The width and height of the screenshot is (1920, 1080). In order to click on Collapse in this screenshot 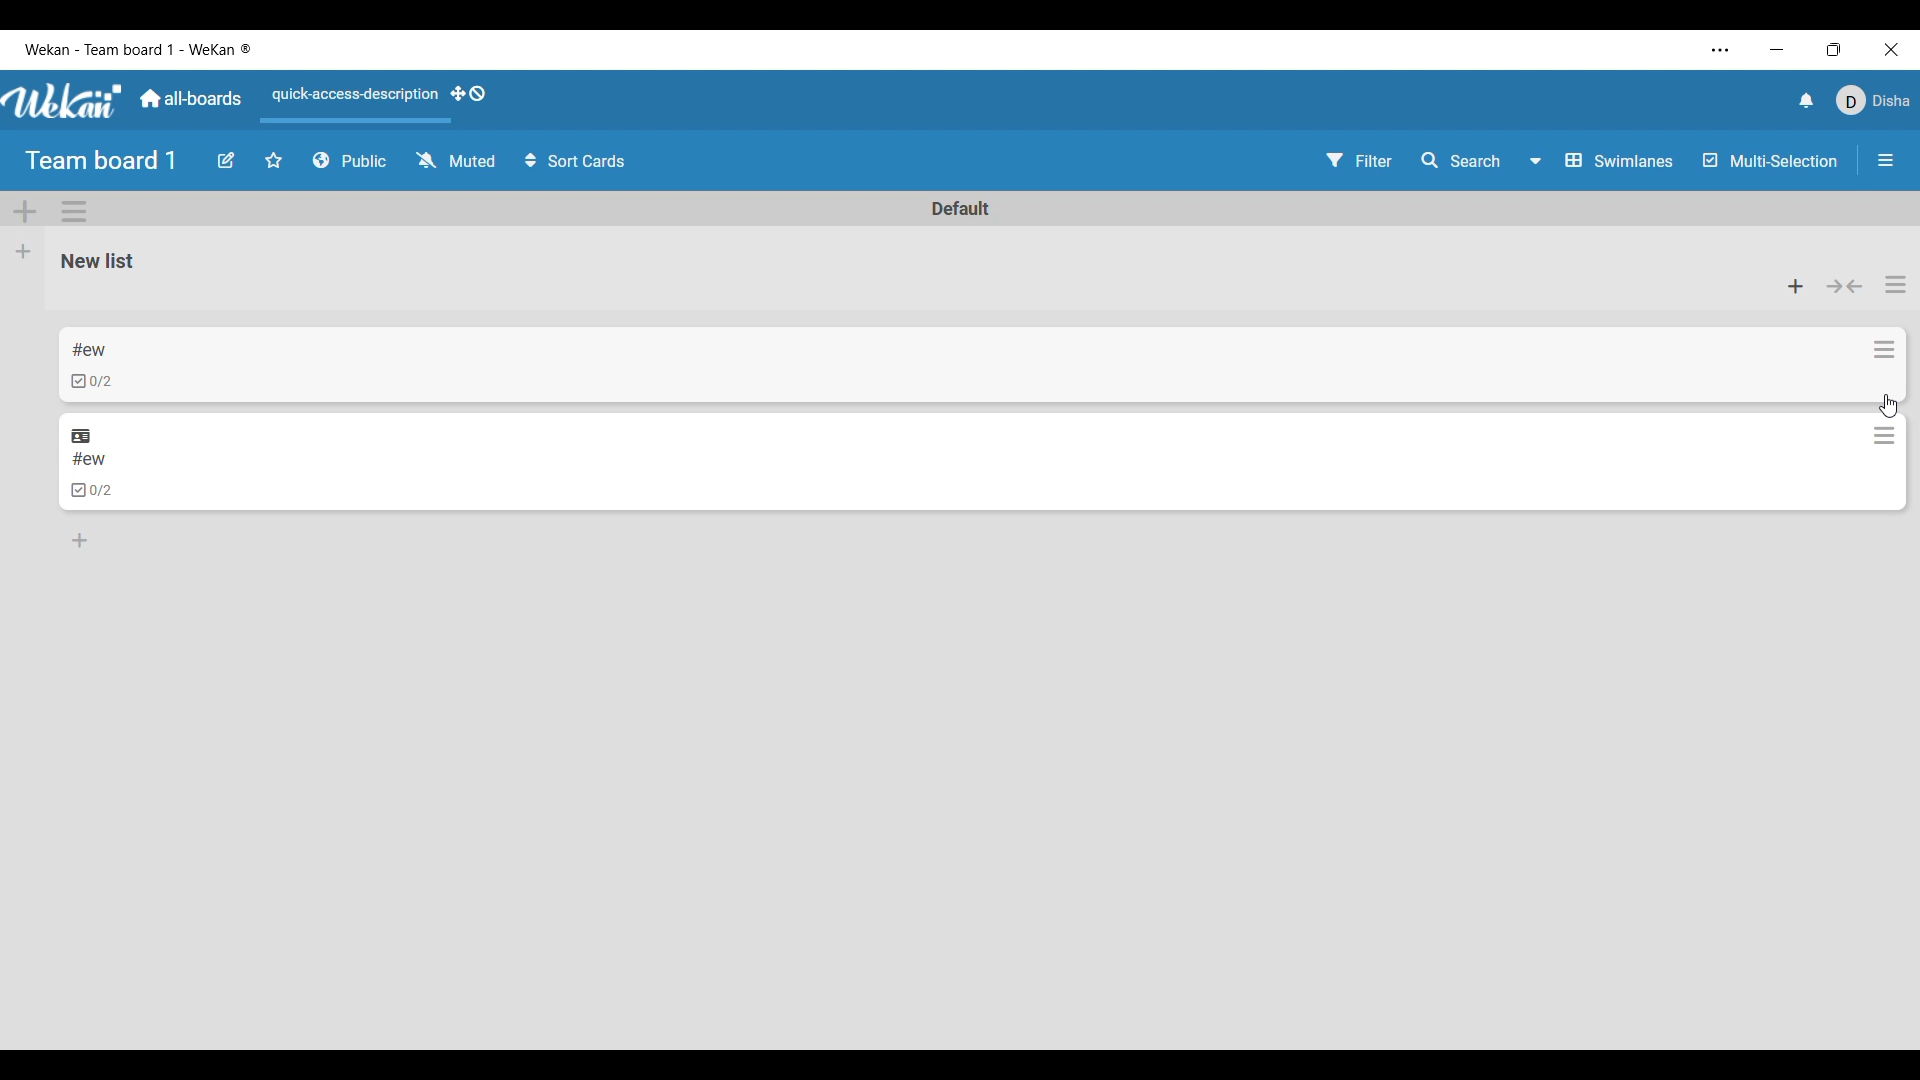, I will do `click(1844, 287)`.